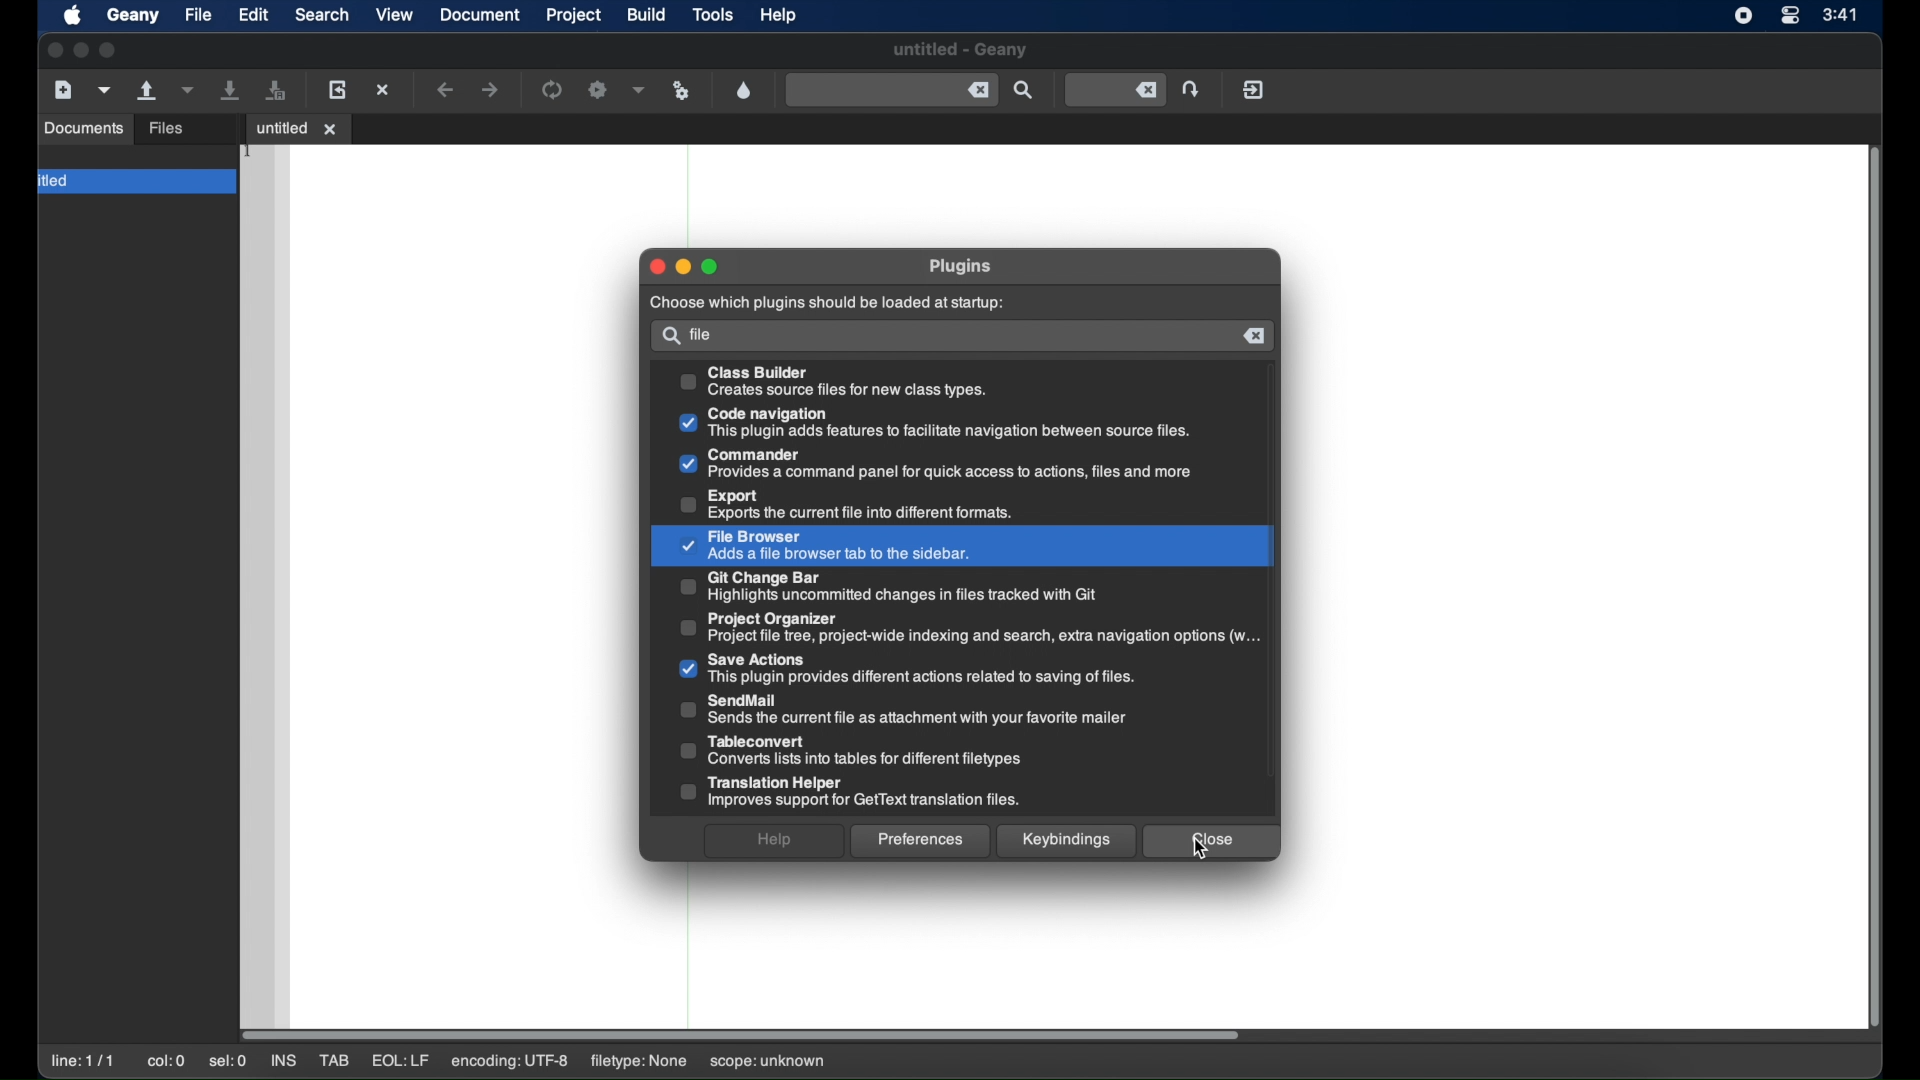 This screenshot has width=1920, height=1080. What do you see at coordinates (684, 267) in the screenshot?
I see `` at bounding box center [684, 267].